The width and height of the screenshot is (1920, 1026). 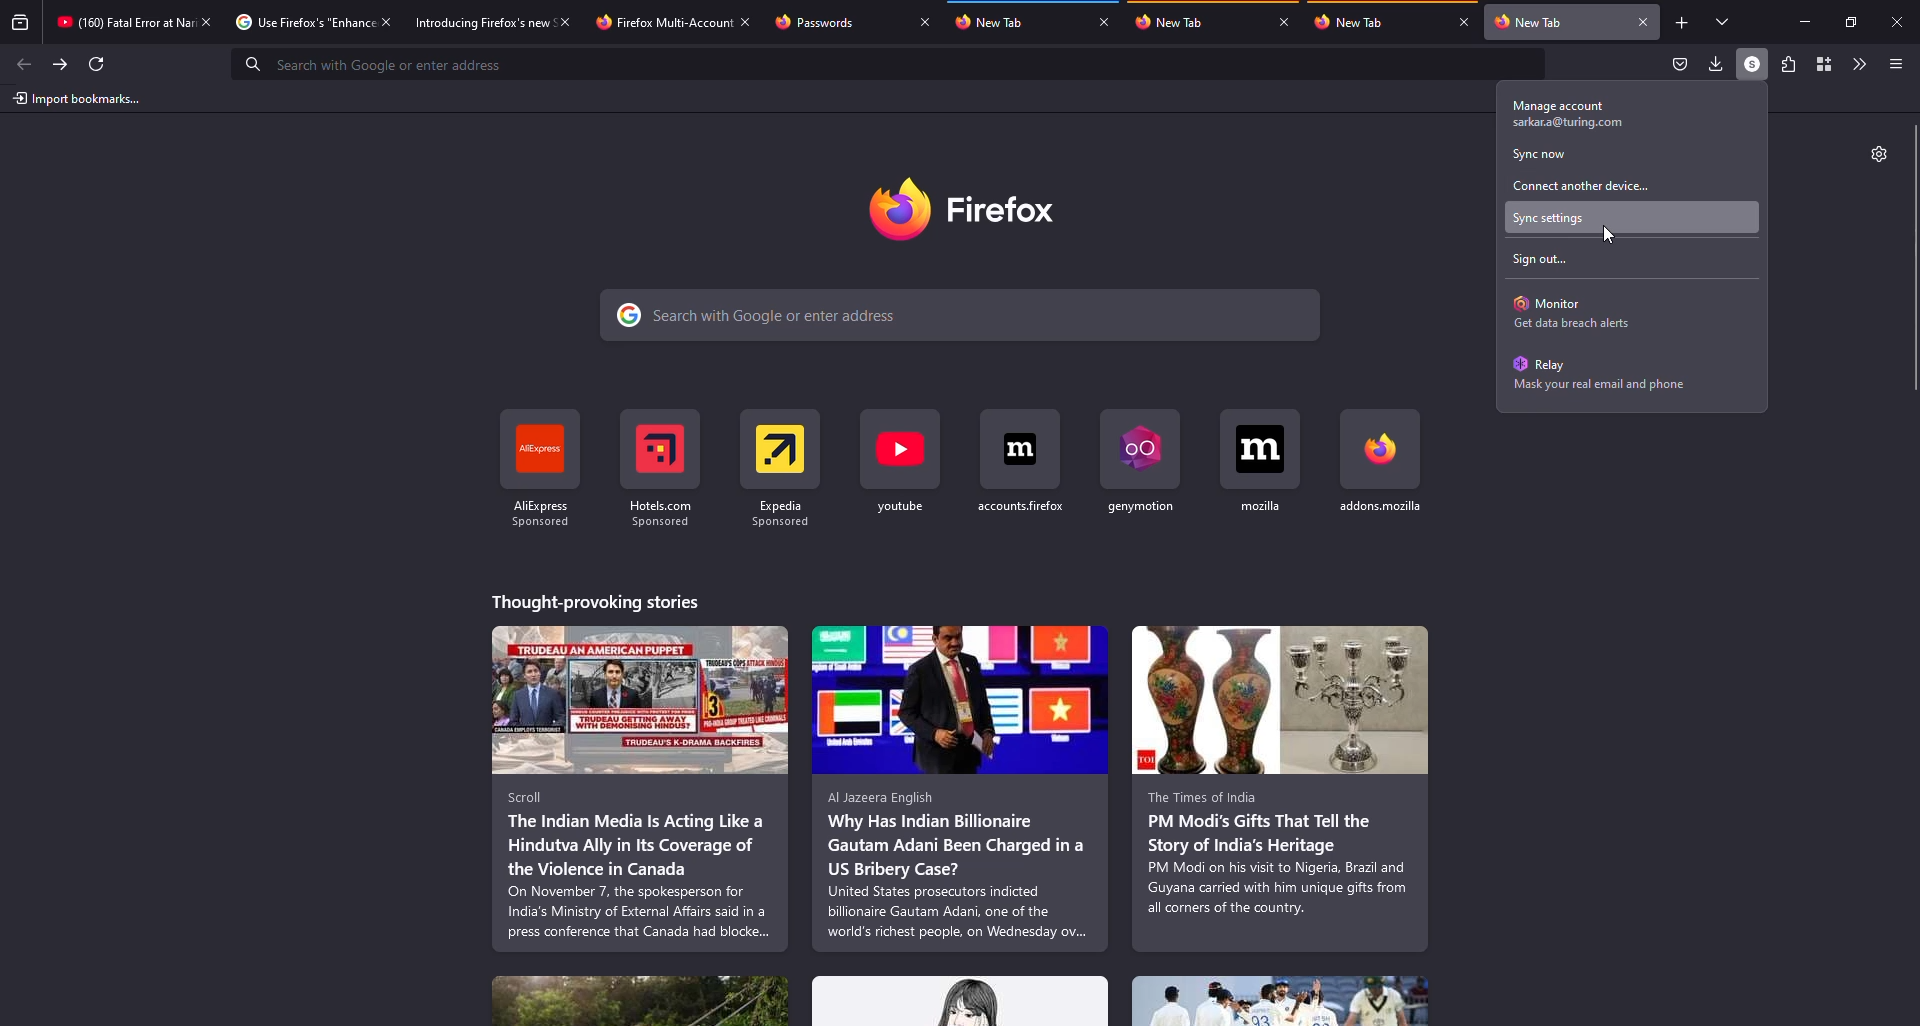 I want to click on stories, so click(x=1284, y=1000).